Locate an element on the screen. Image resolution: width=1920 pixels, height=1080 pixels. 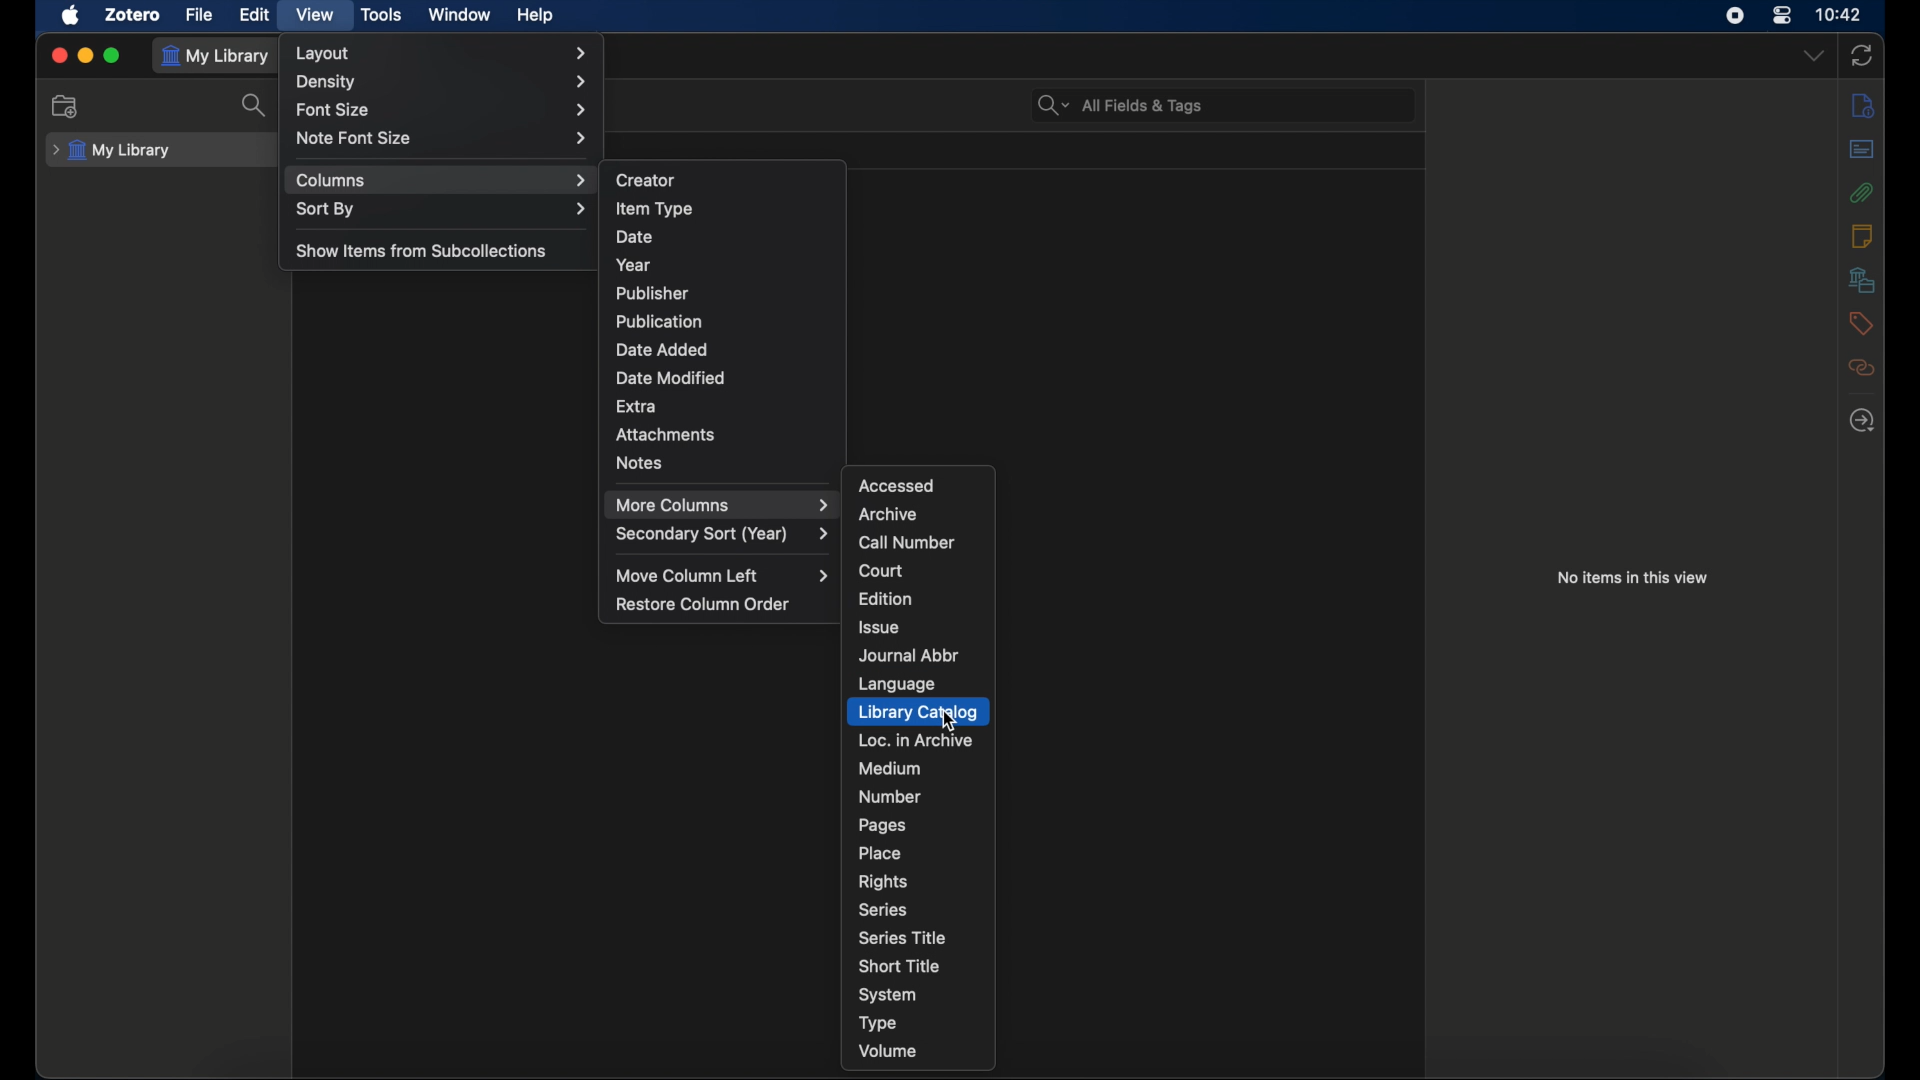
my library is located at coordinates (113, 150).